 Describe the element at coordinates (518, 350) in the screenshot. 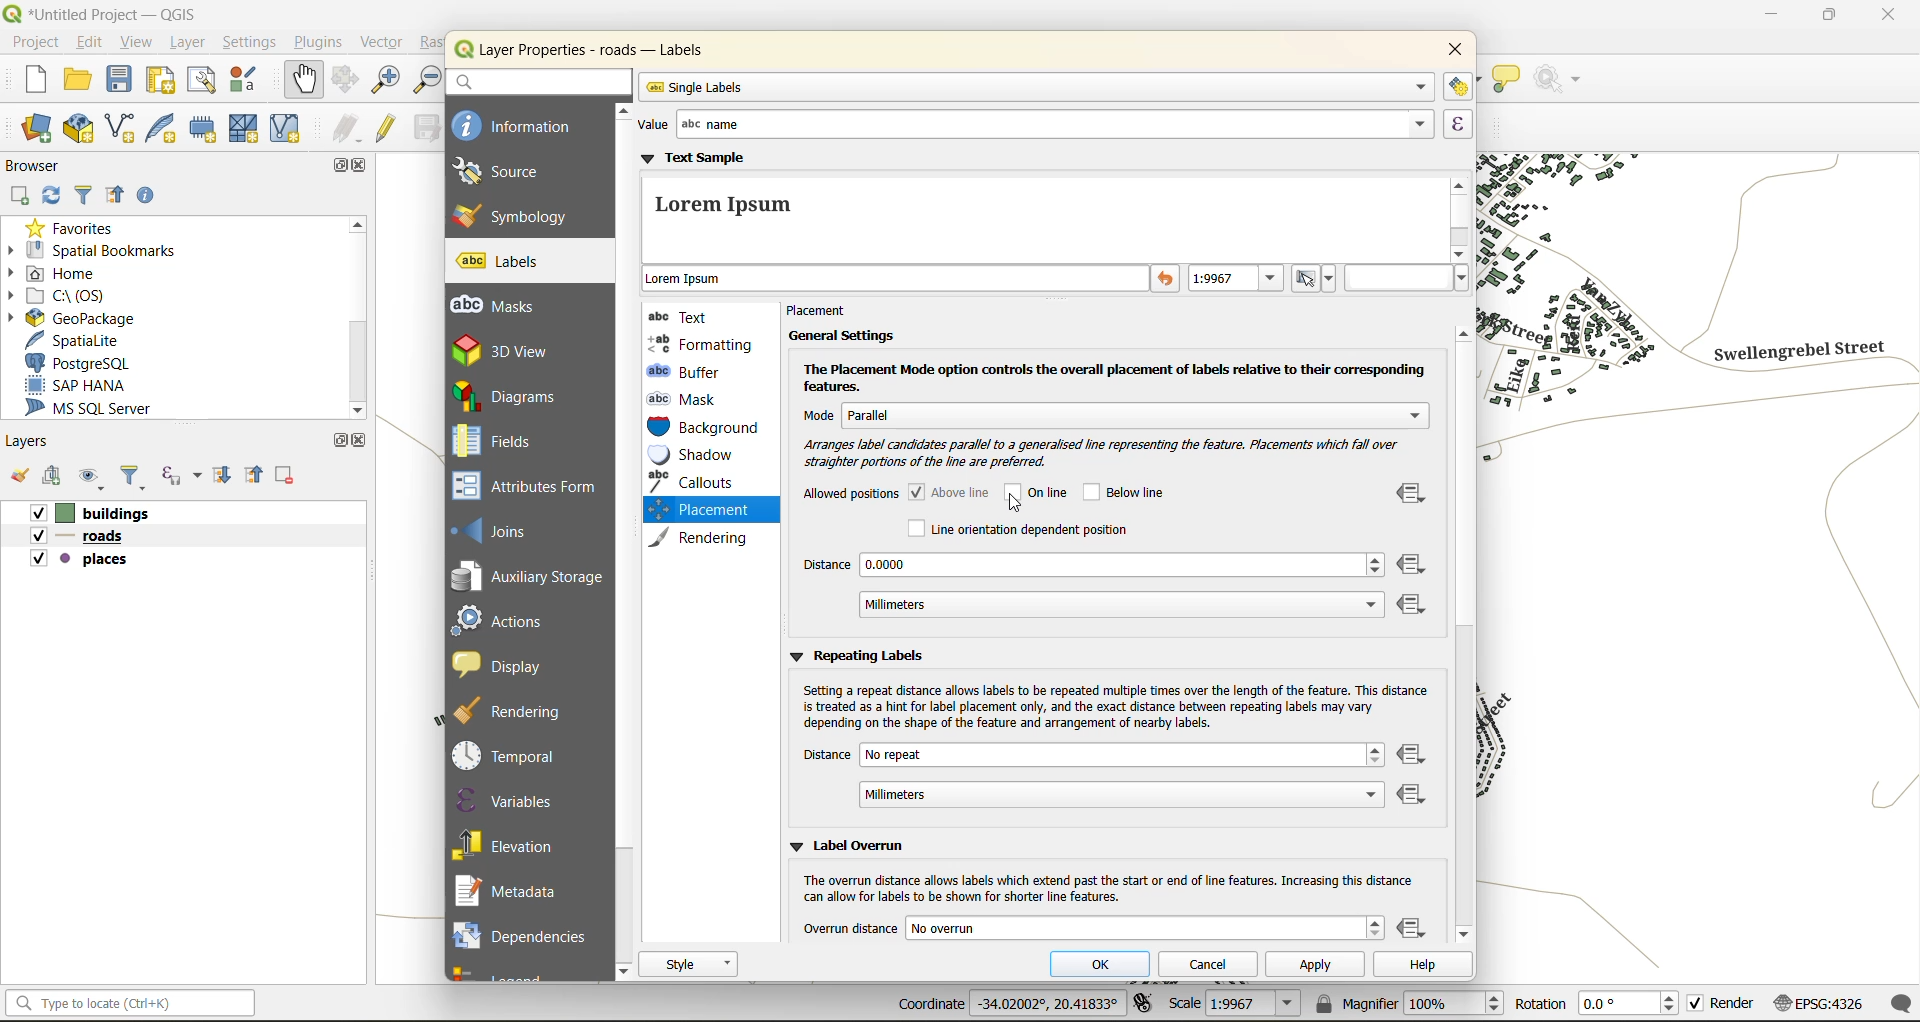

I see `3d view` at that location.